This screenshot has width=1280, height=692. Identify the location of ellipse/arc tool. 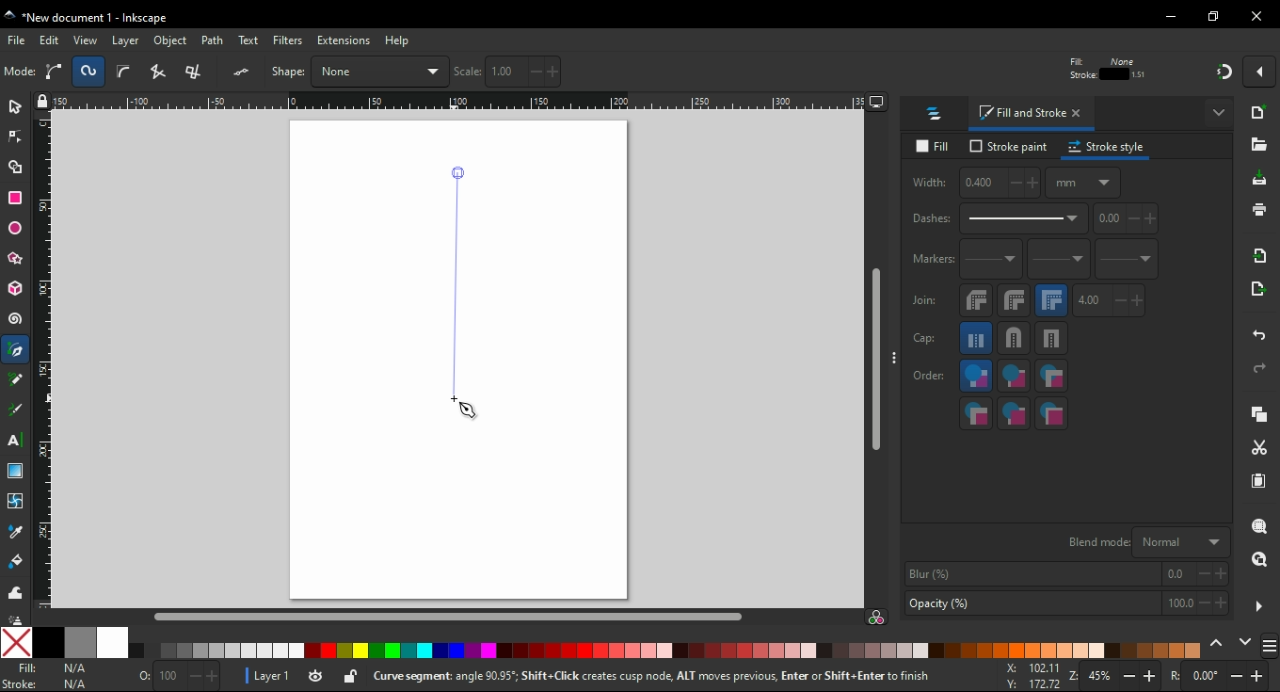
(18, 229).